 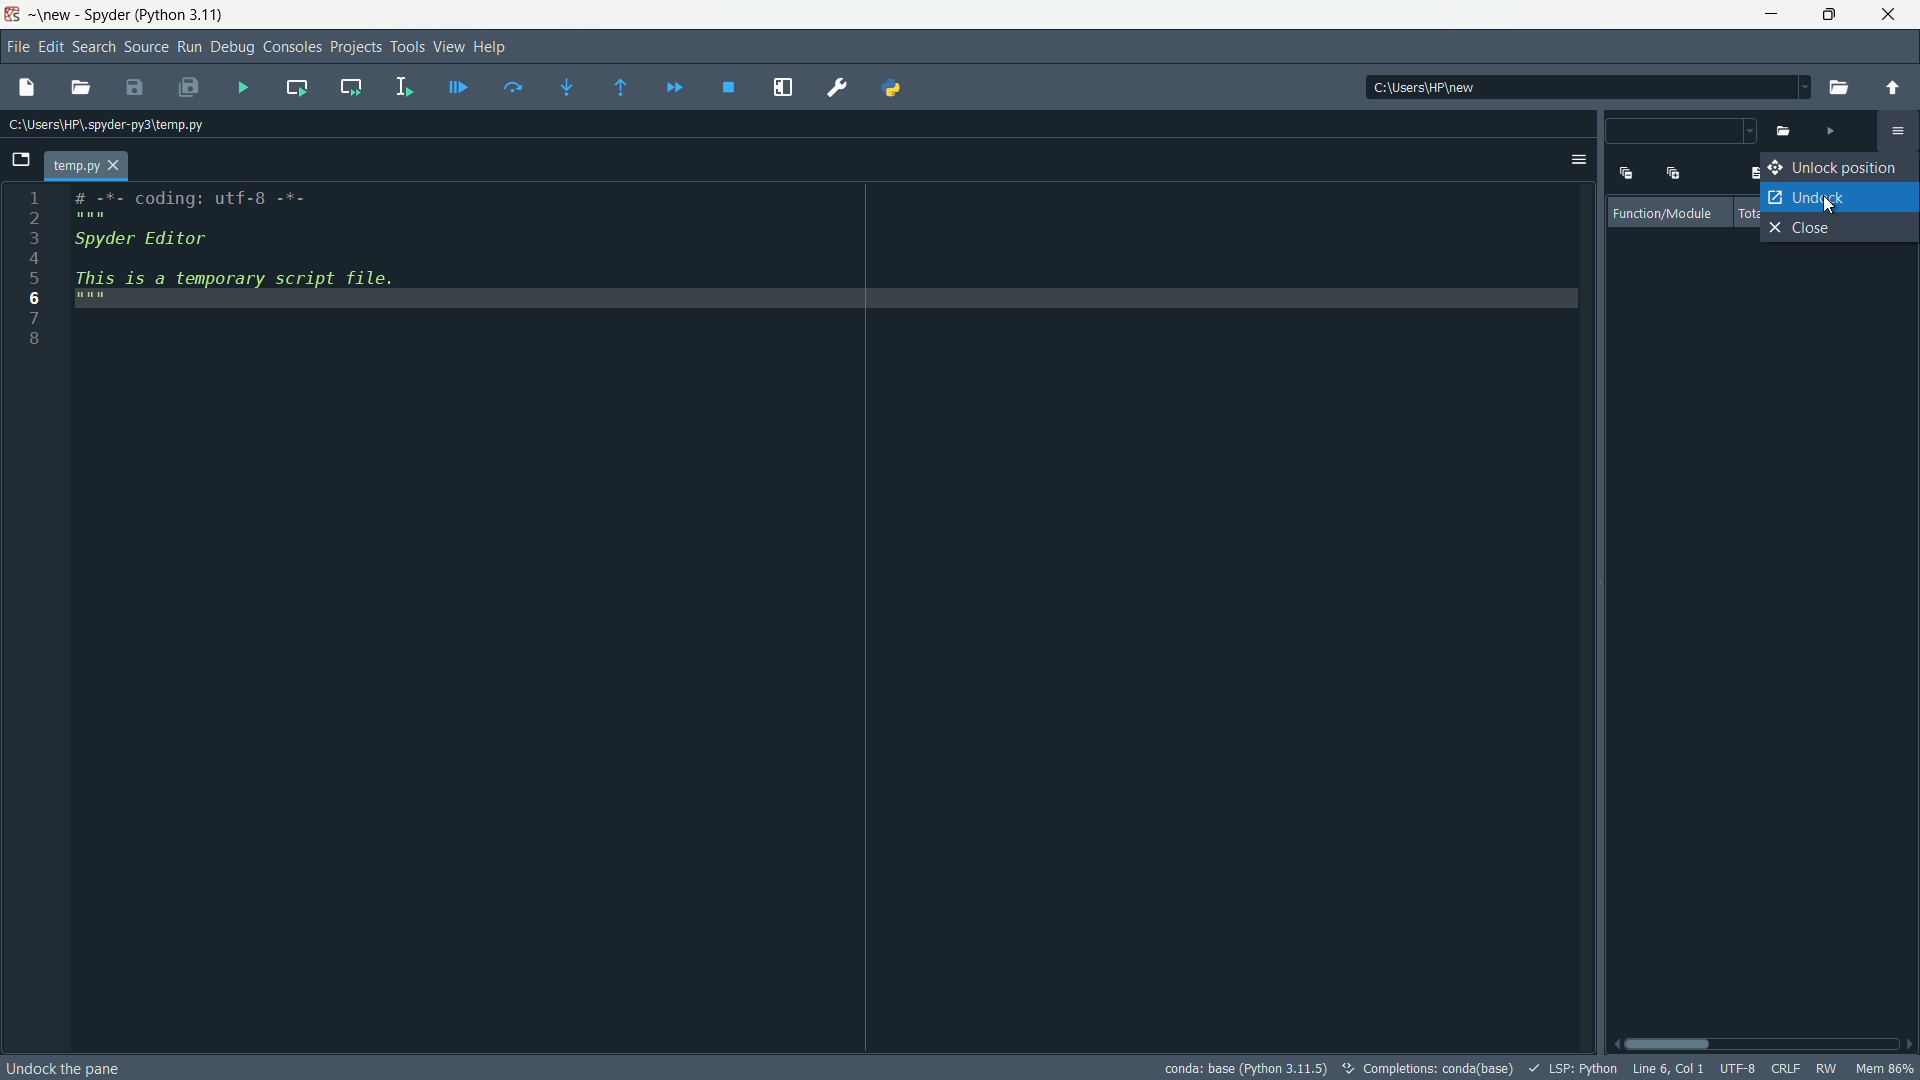 I want to click on python 3.11, so click(x=183, y=16).